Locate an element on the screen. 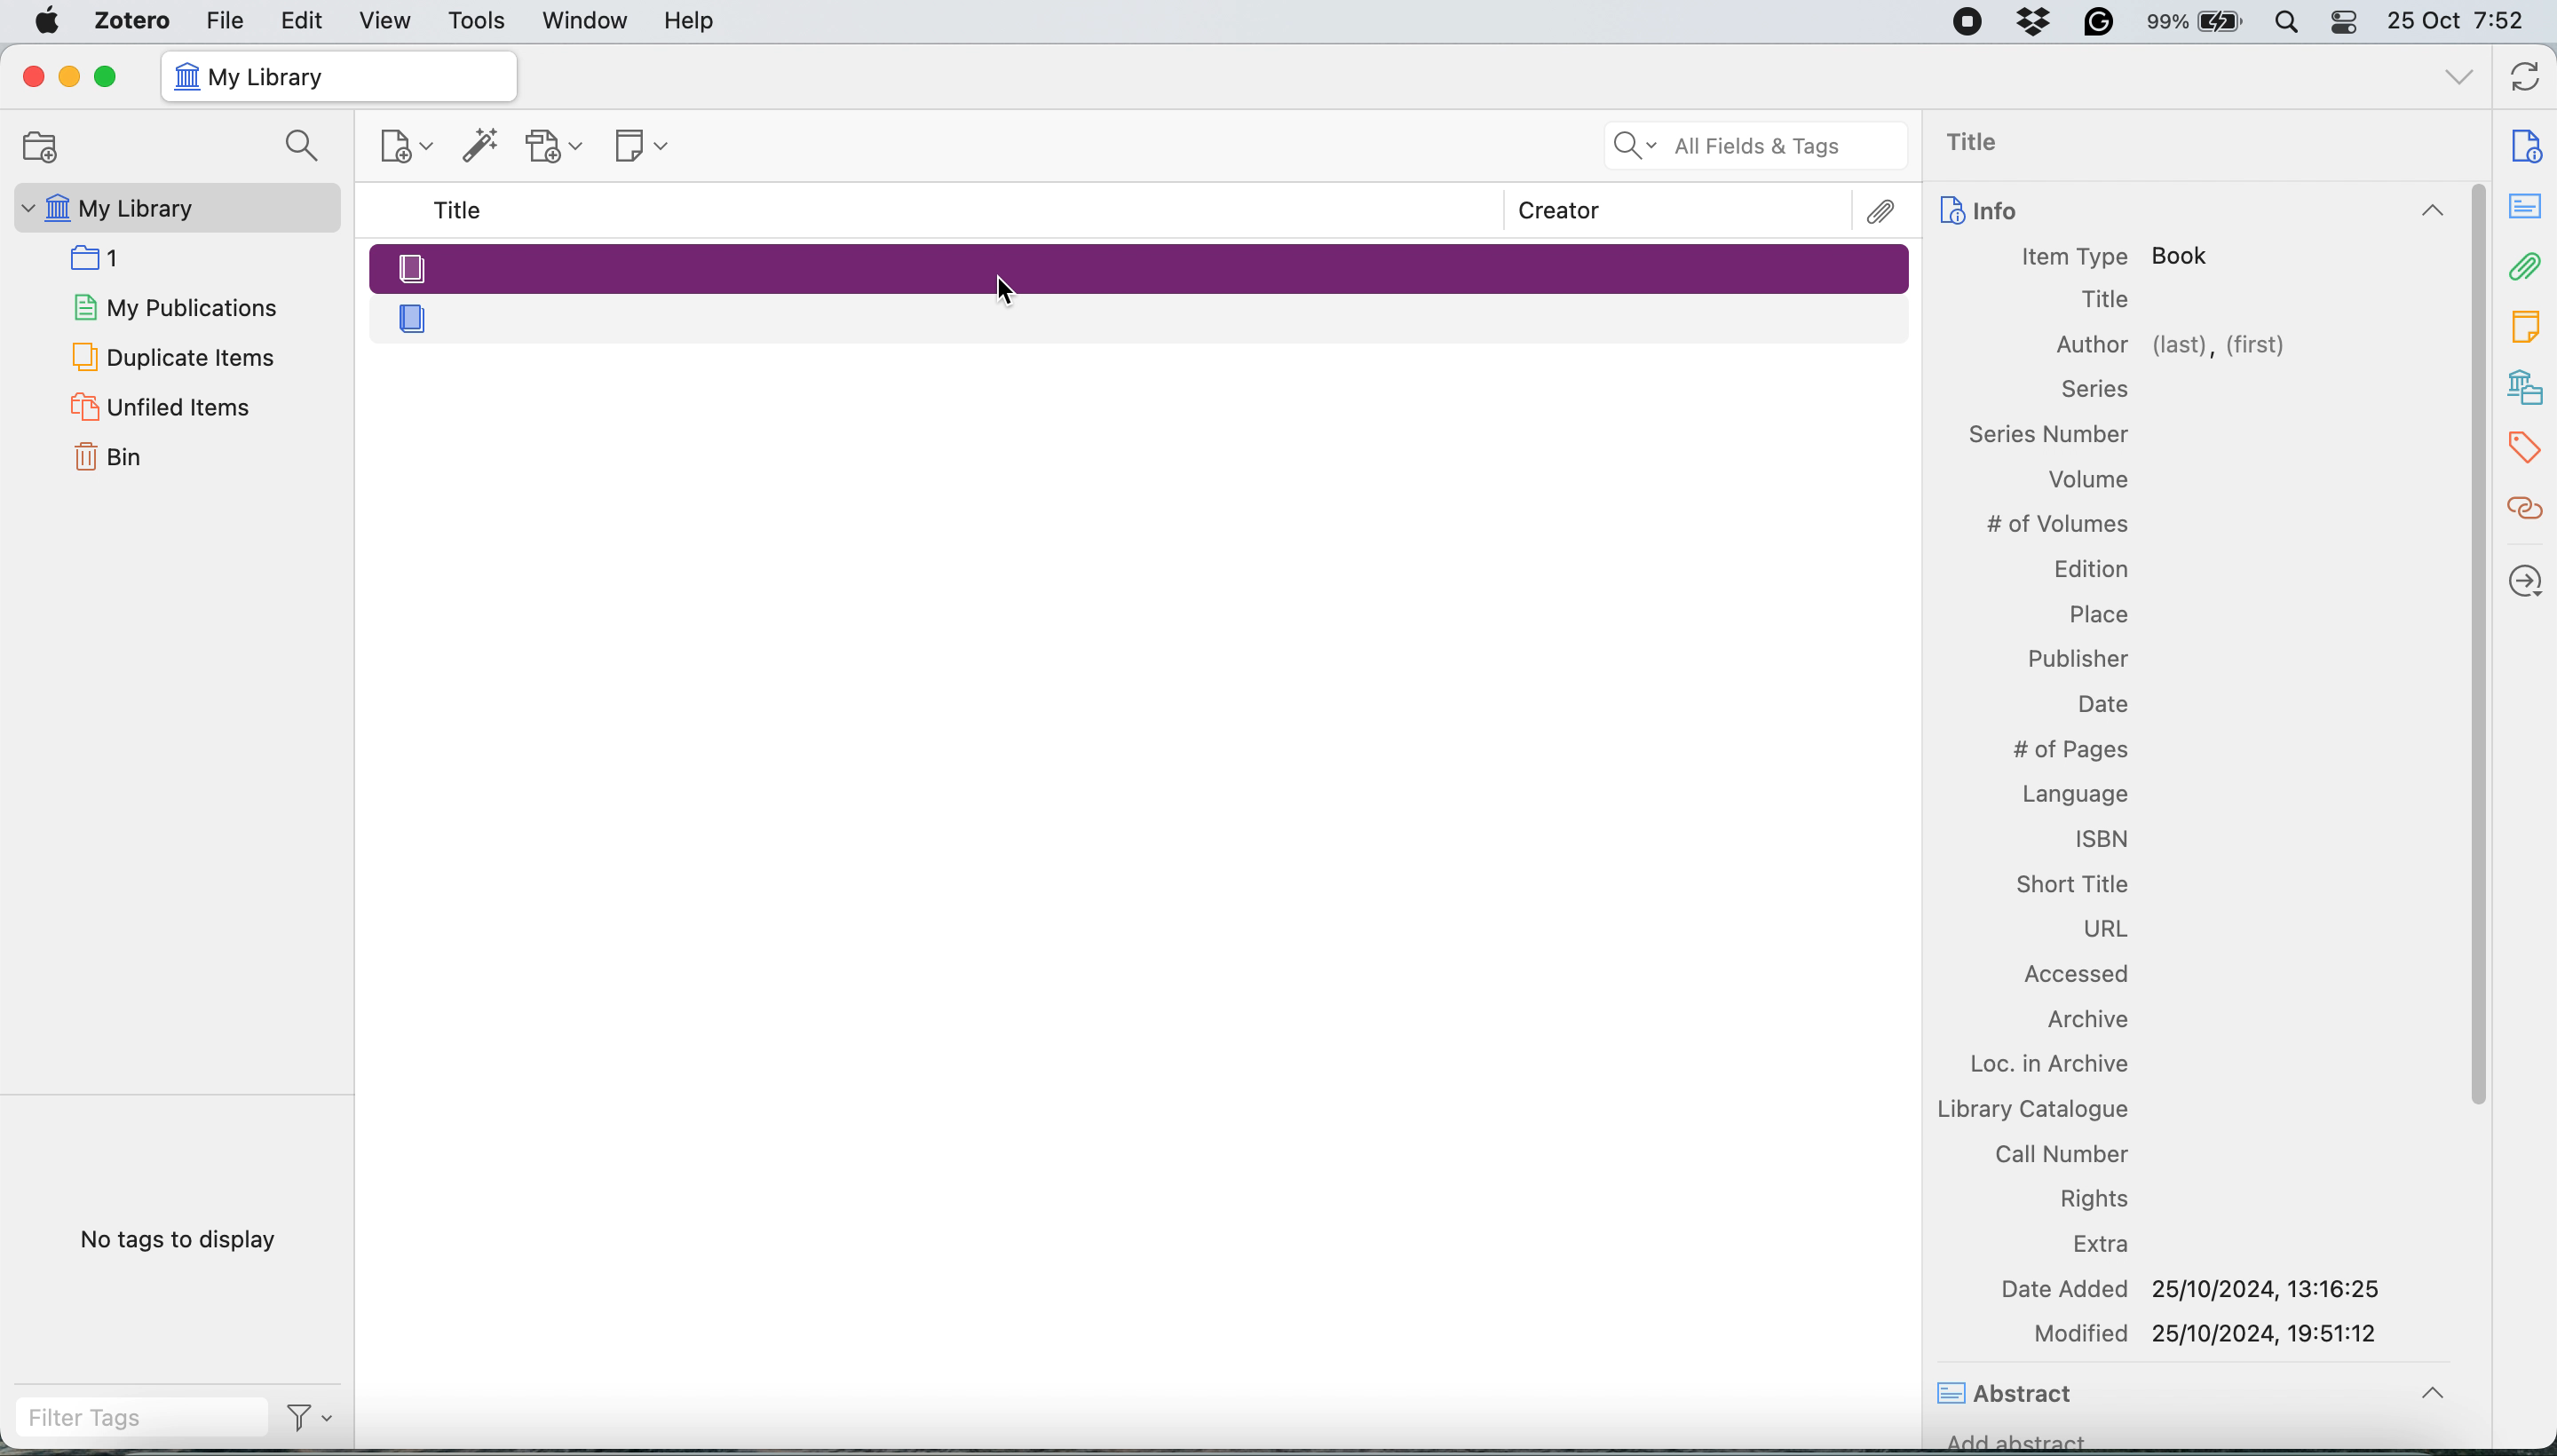  Modified 25/10/2024, 19:51:12 is located at coordinates (2210, 1333).